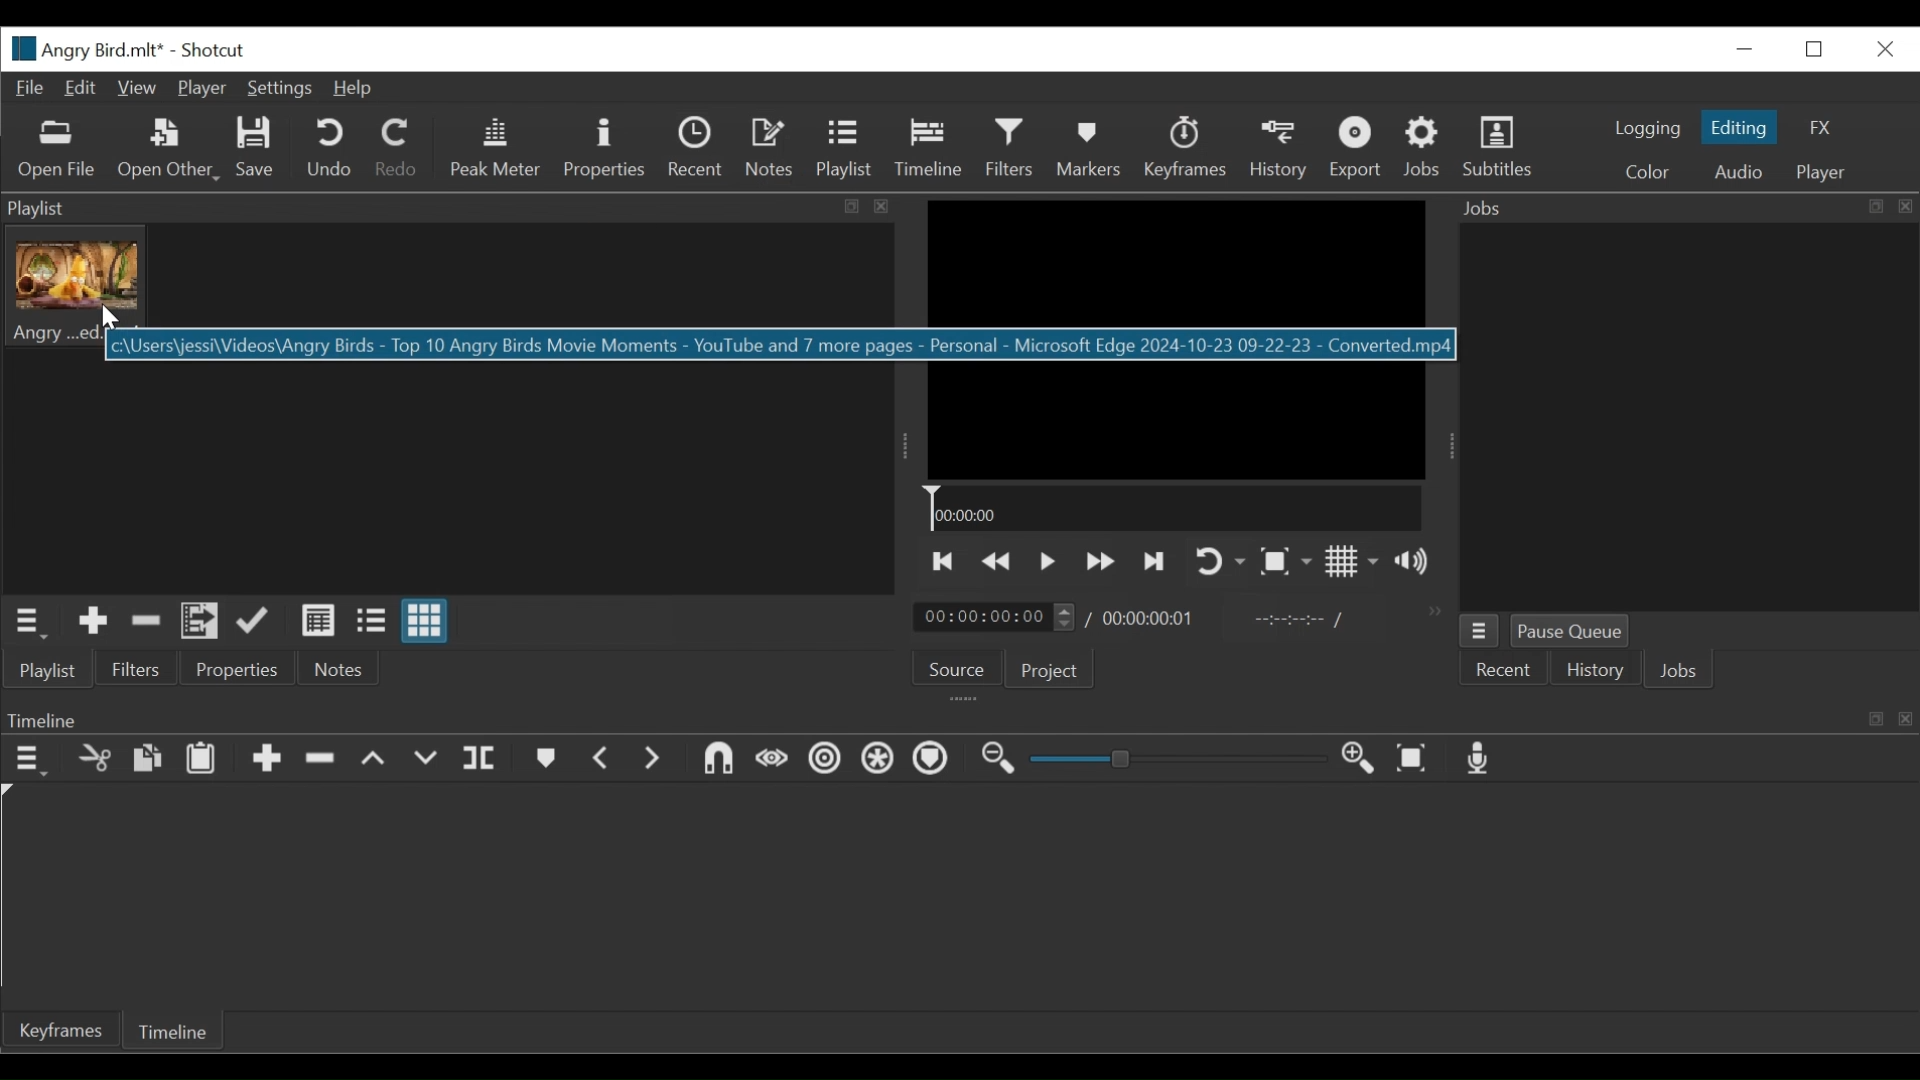 This screenshot has width=1920, height=1080. What do you see at coordinates (376, 758) in the screenshot?
I see `lift` at bounding box center [376, 758].